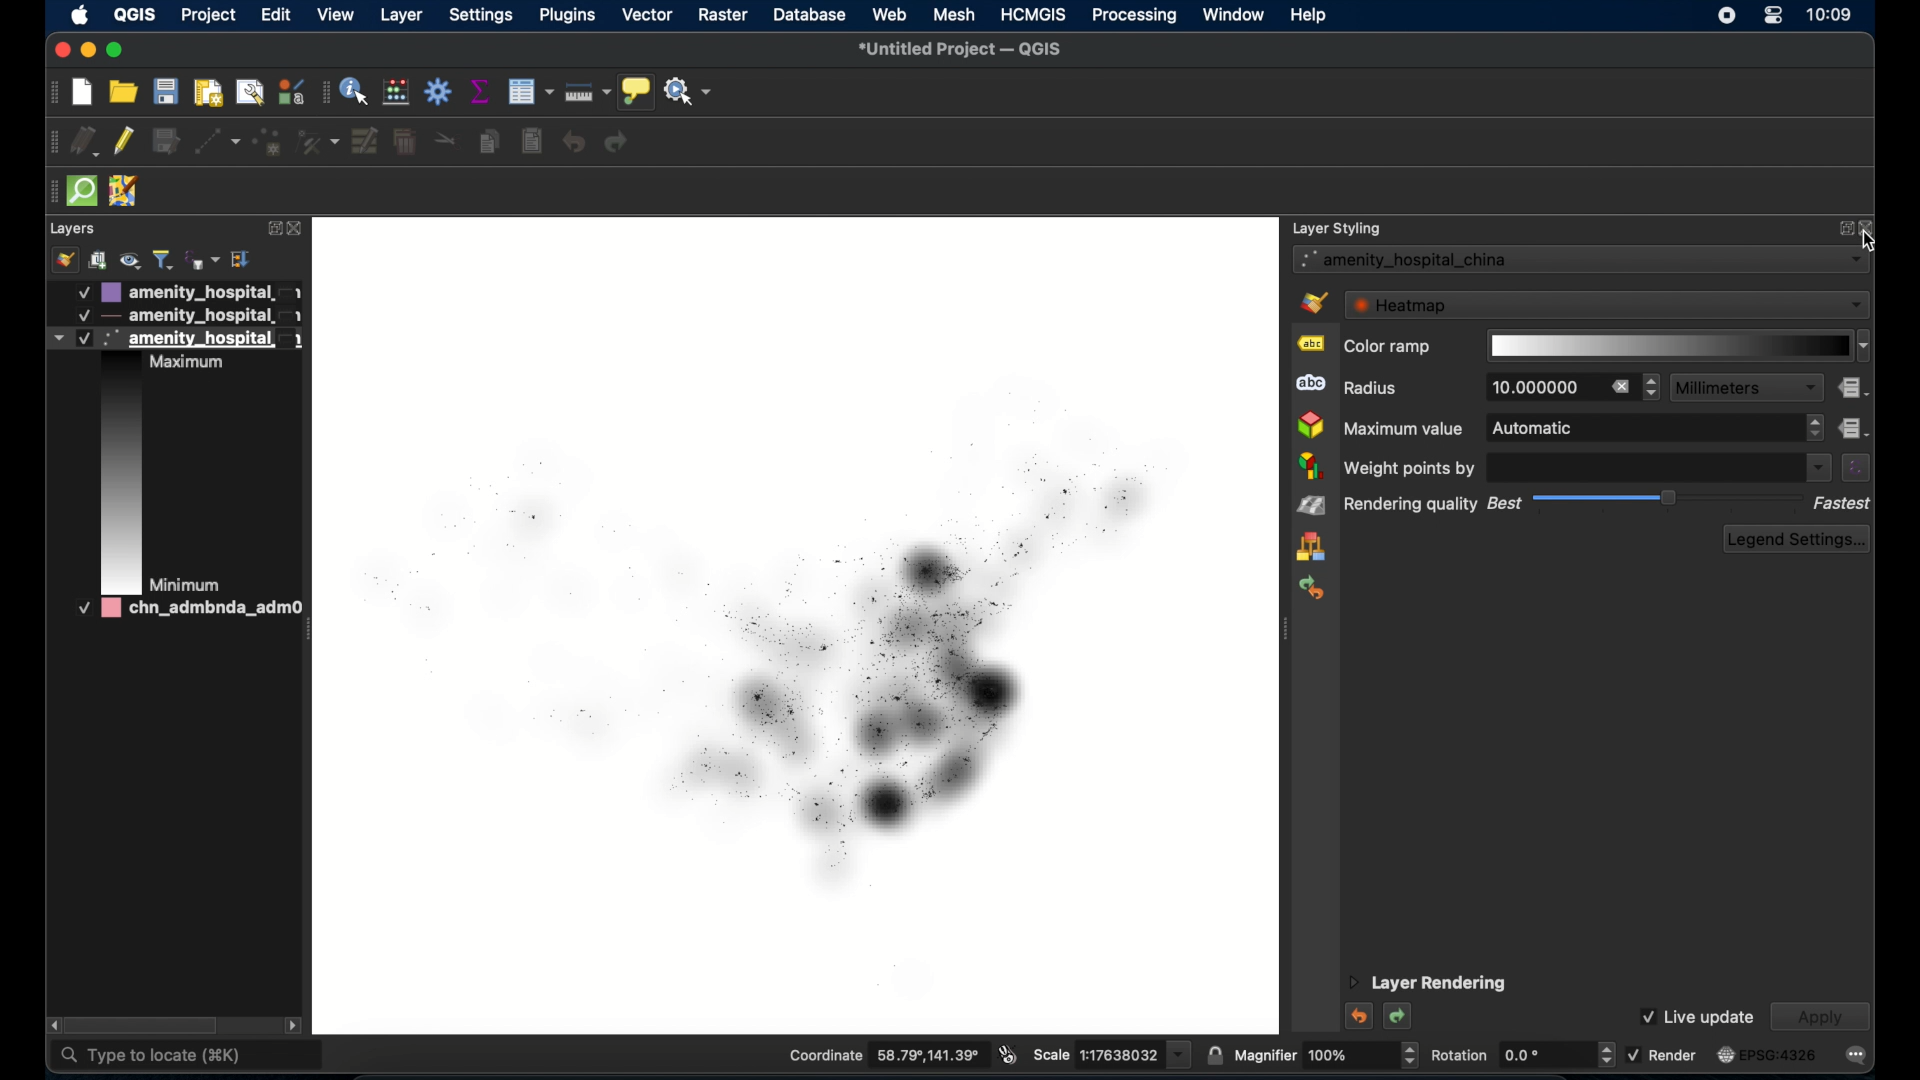 The height and width of the screenshot is (1080, 1920). Describe the element at coordinates (1662, 1053) in the screenshot. I see `render` at that location.